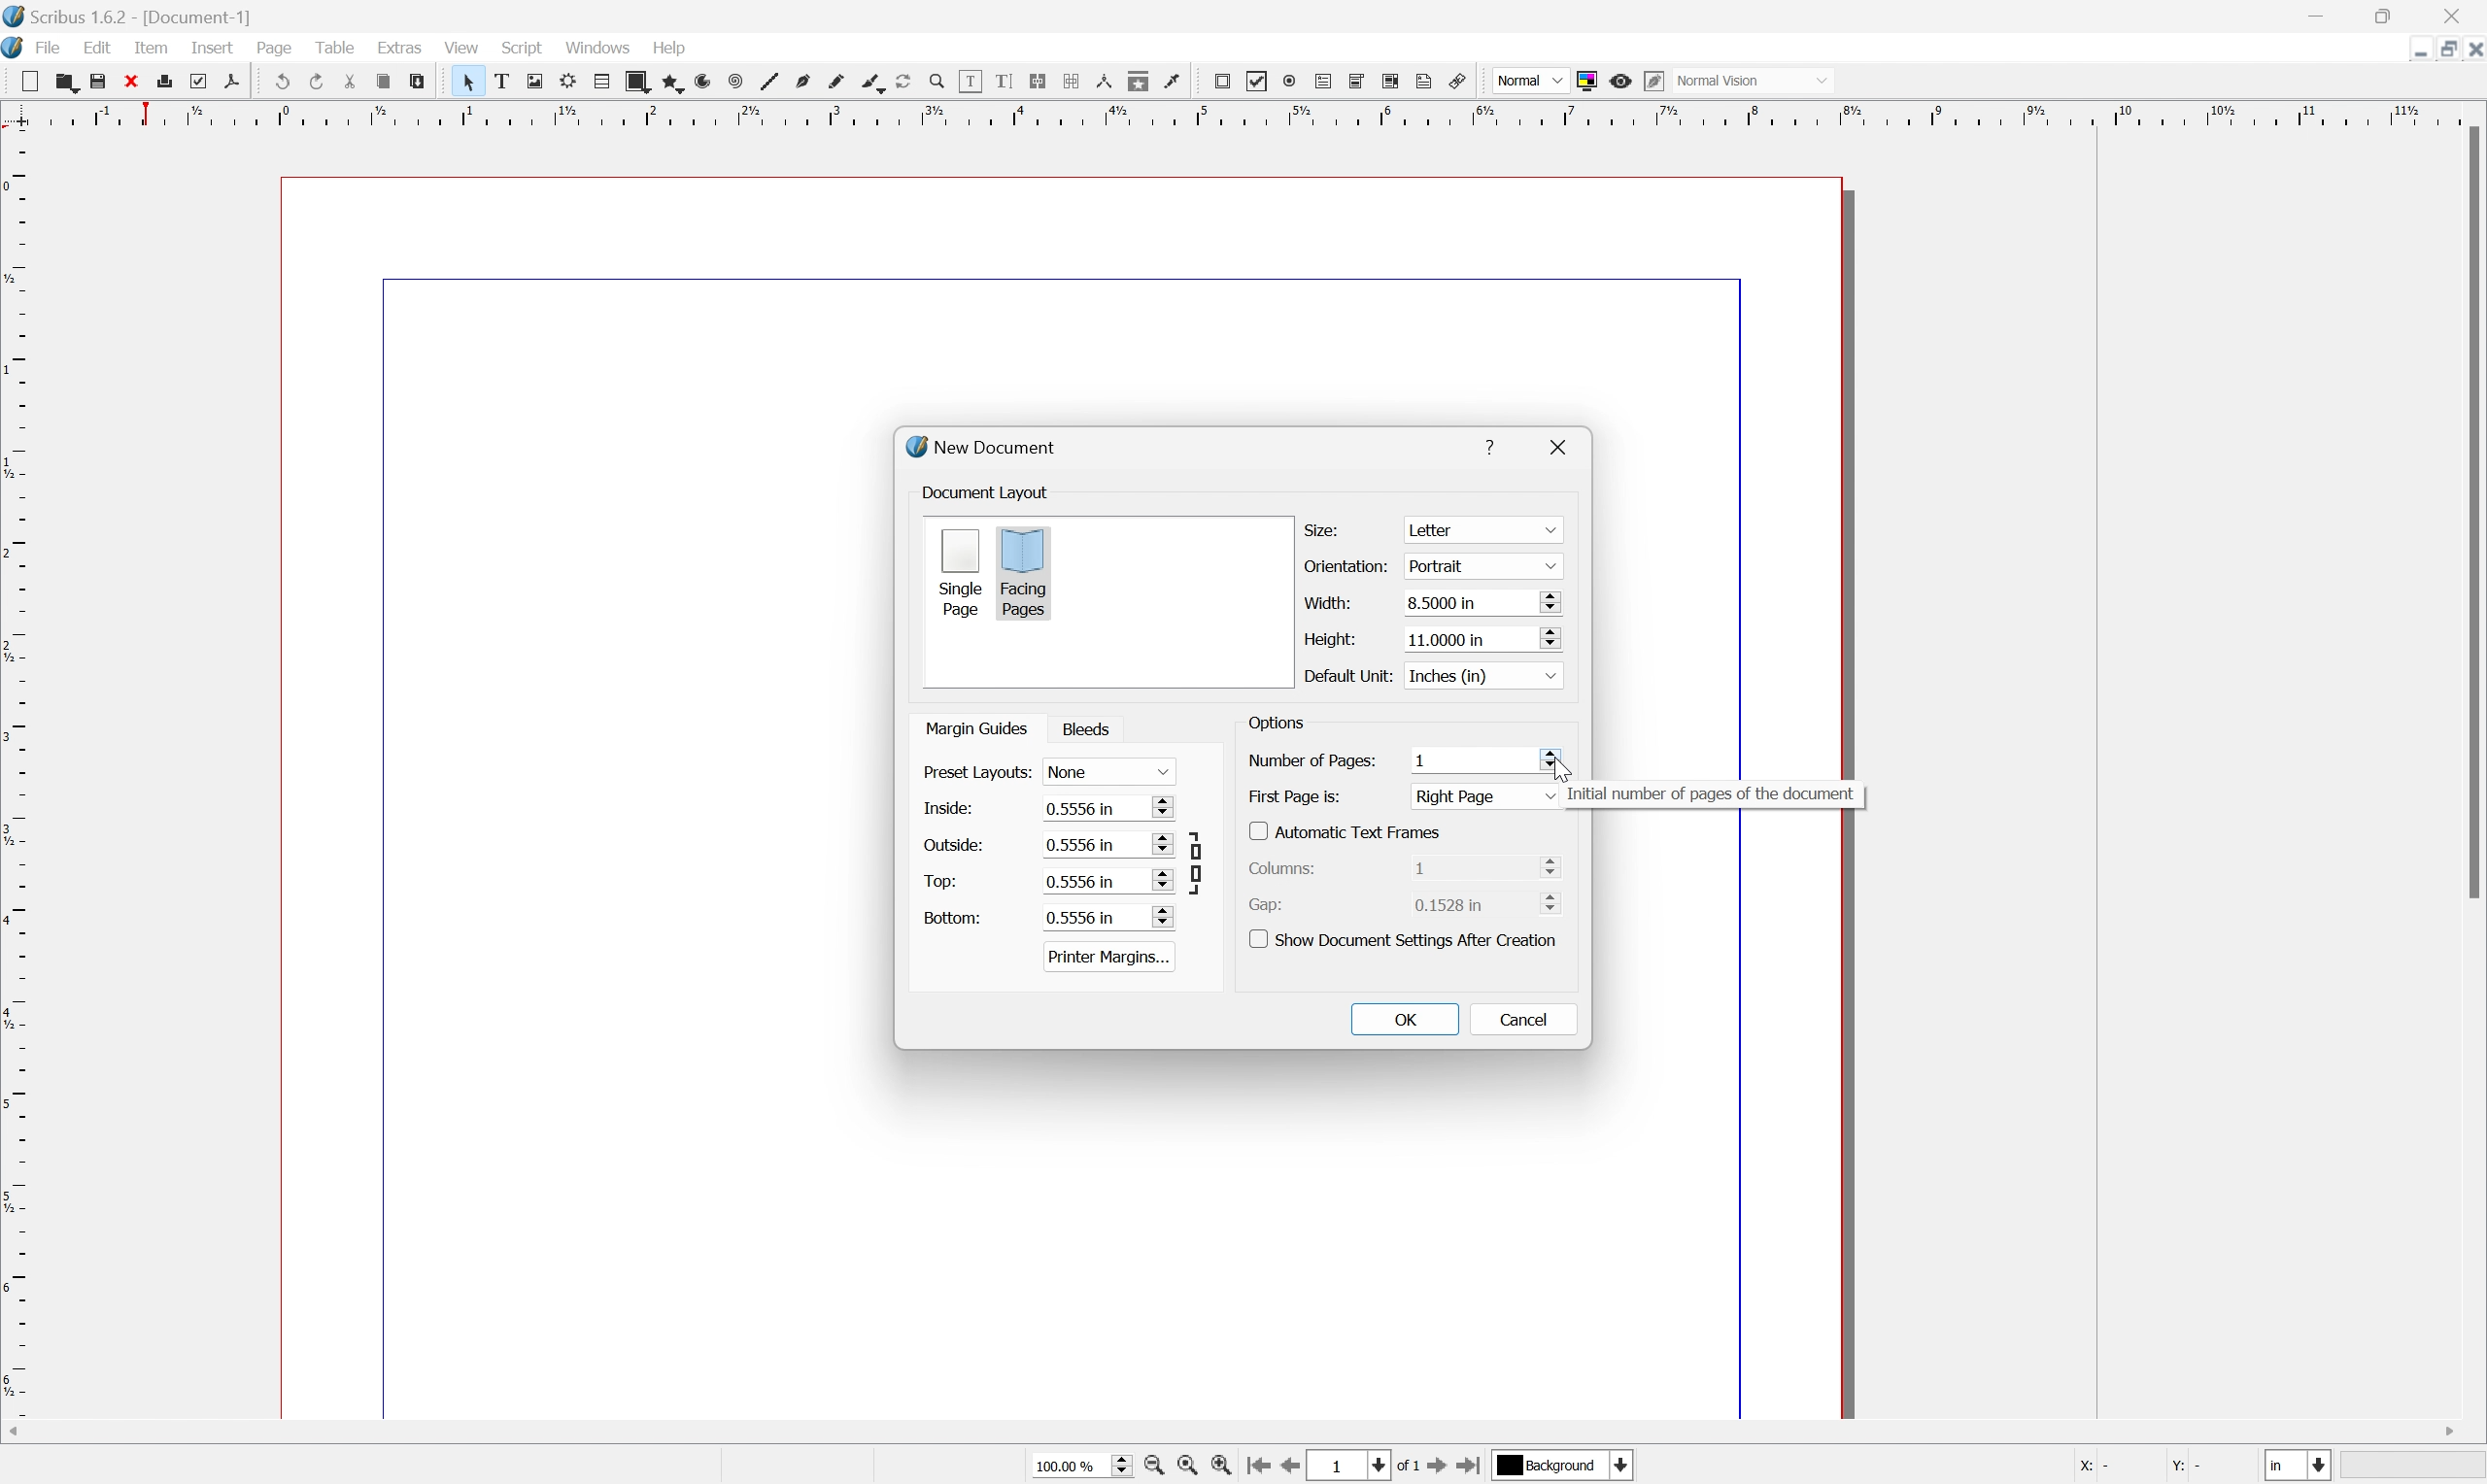 The height and width of the screenshot is (1484, 2487). What do you see at coordinates (172, 82) in the screenshot?
I see `Print` at bounding box center [172, 82].